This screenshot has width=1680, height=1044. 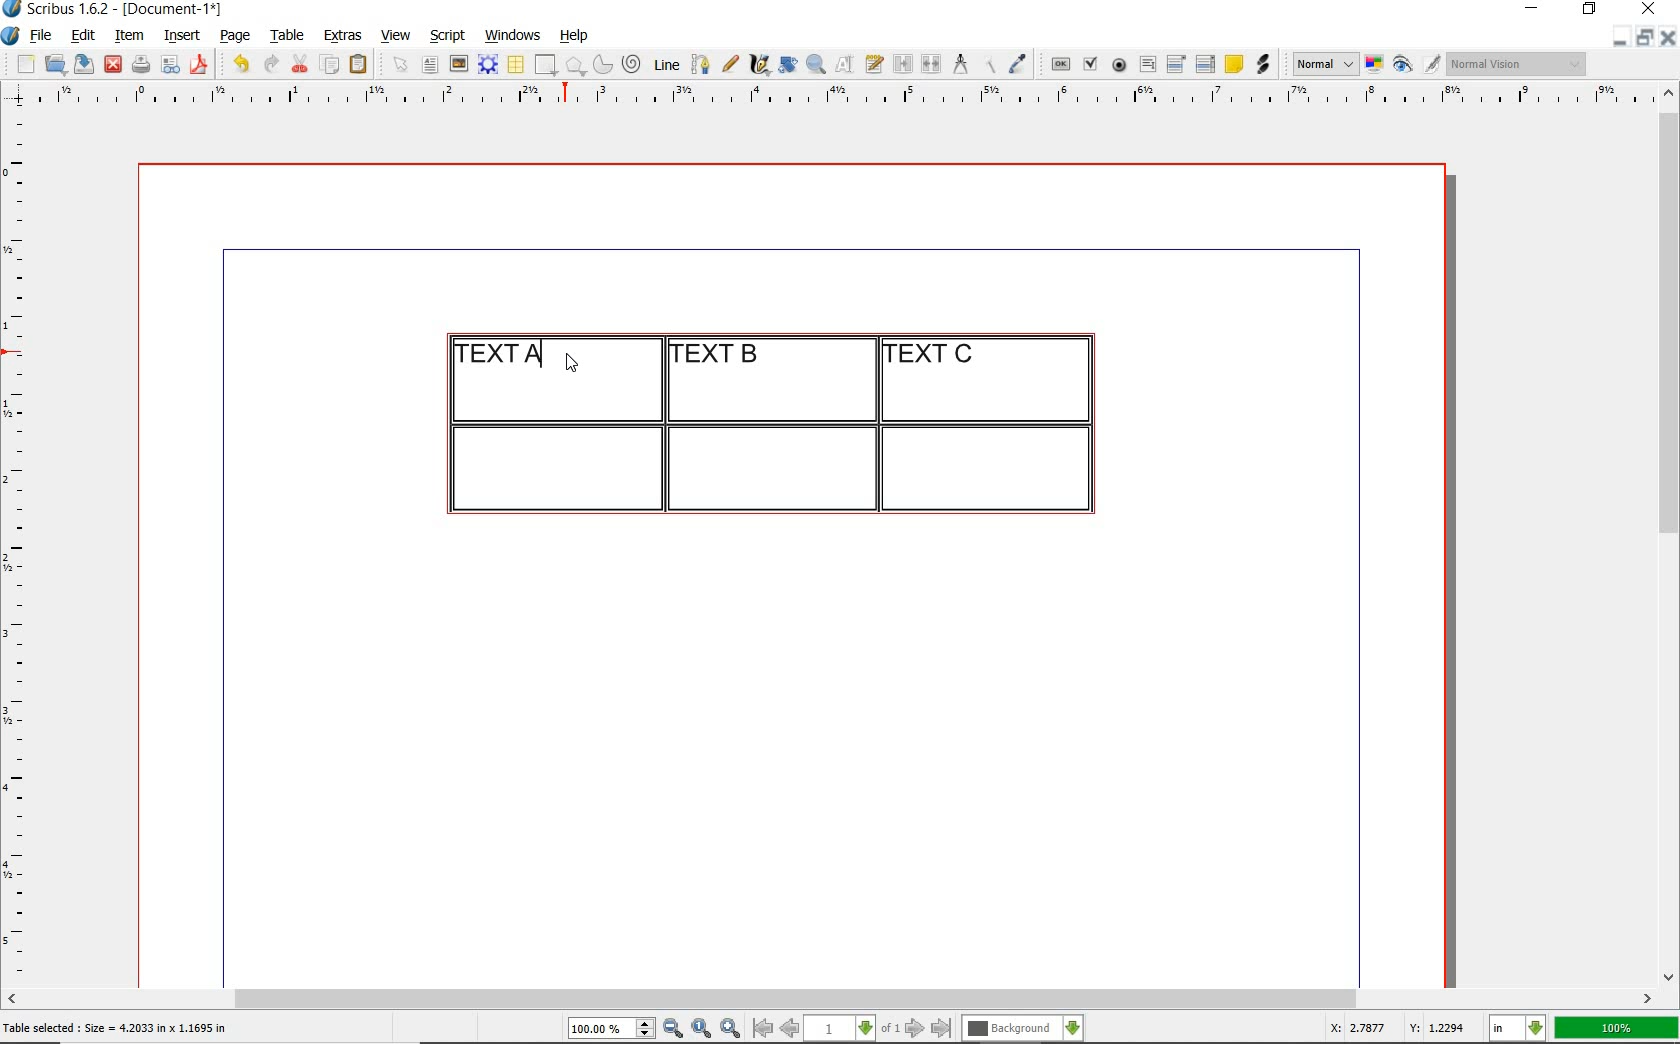 What do you see at coordinates (830, 1001) in the screenshot?
I see `scrollbar` at bounding box center [830, 1001].